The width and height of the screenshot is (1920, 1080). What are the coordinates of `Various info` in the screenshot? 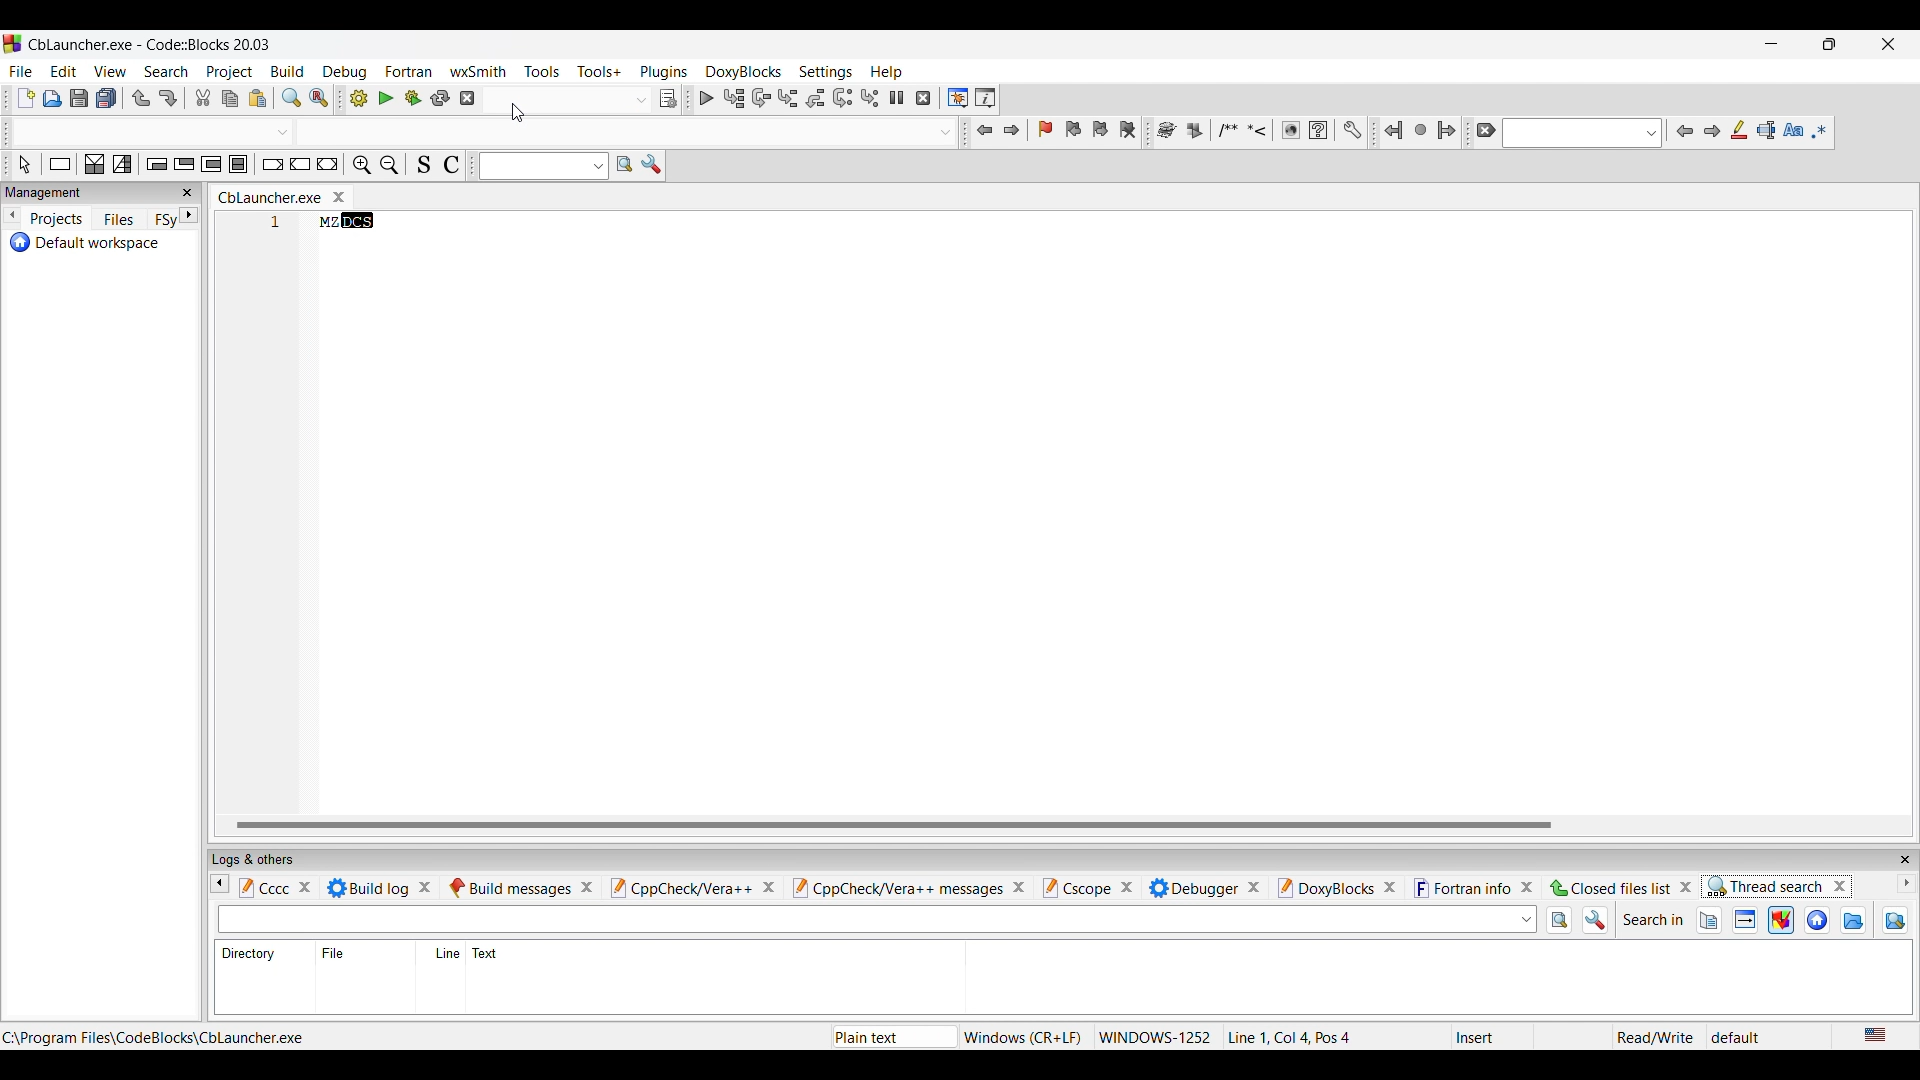 It's located at (985, 98).